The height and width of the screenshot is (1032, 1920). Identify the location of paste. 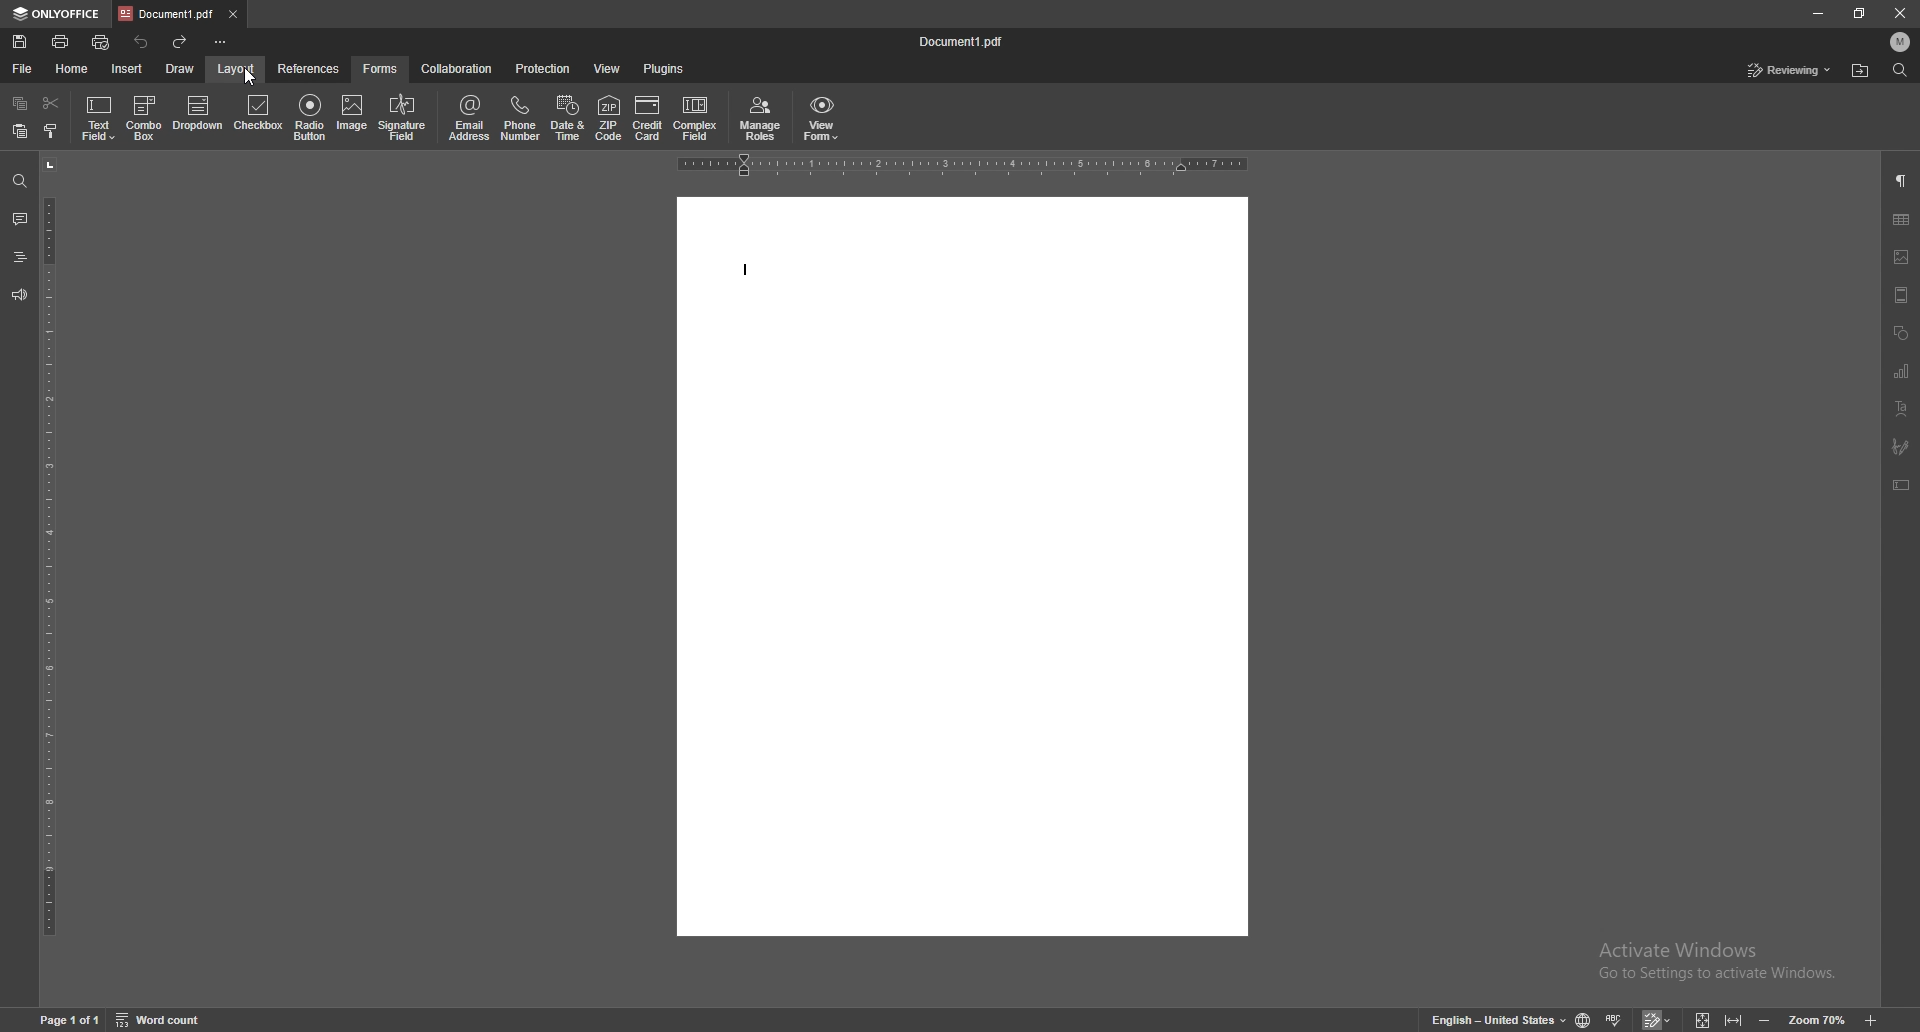
(21, 131).